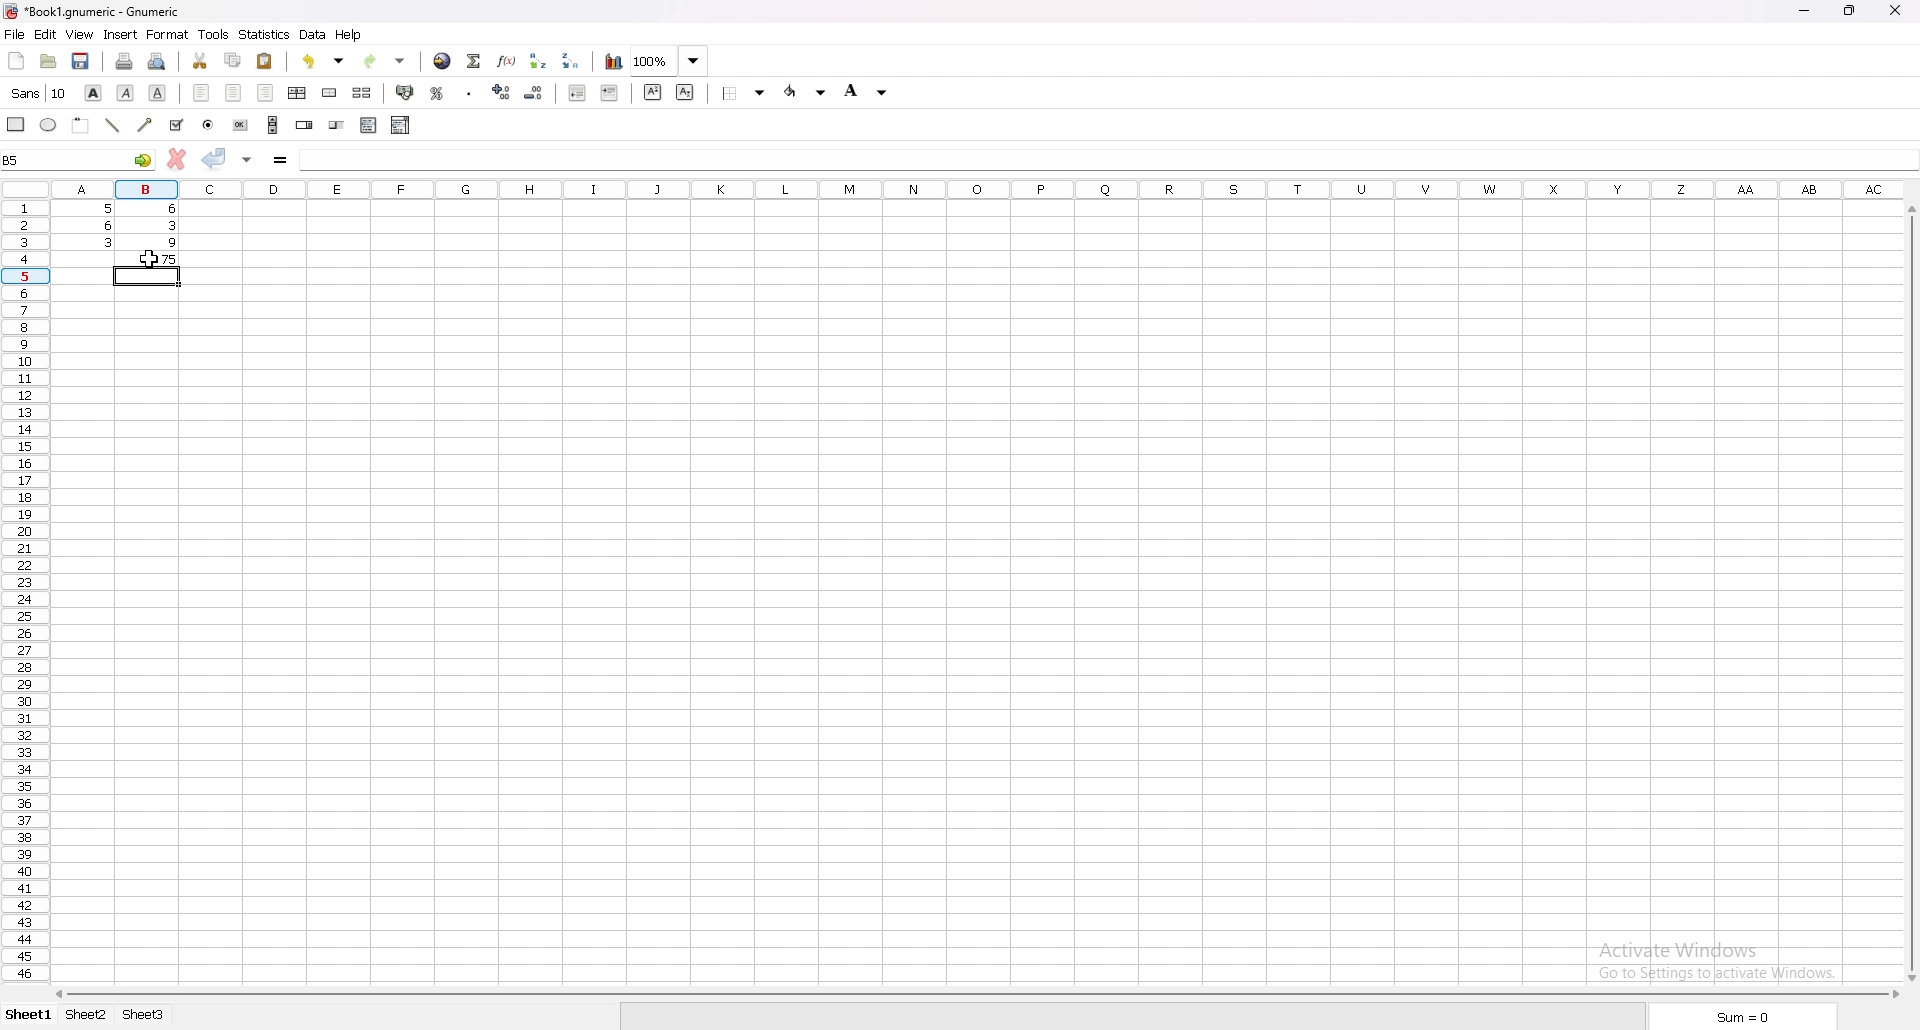 This screenshot has height=1030, width=1920. I want to click on open, so click(48, 62).